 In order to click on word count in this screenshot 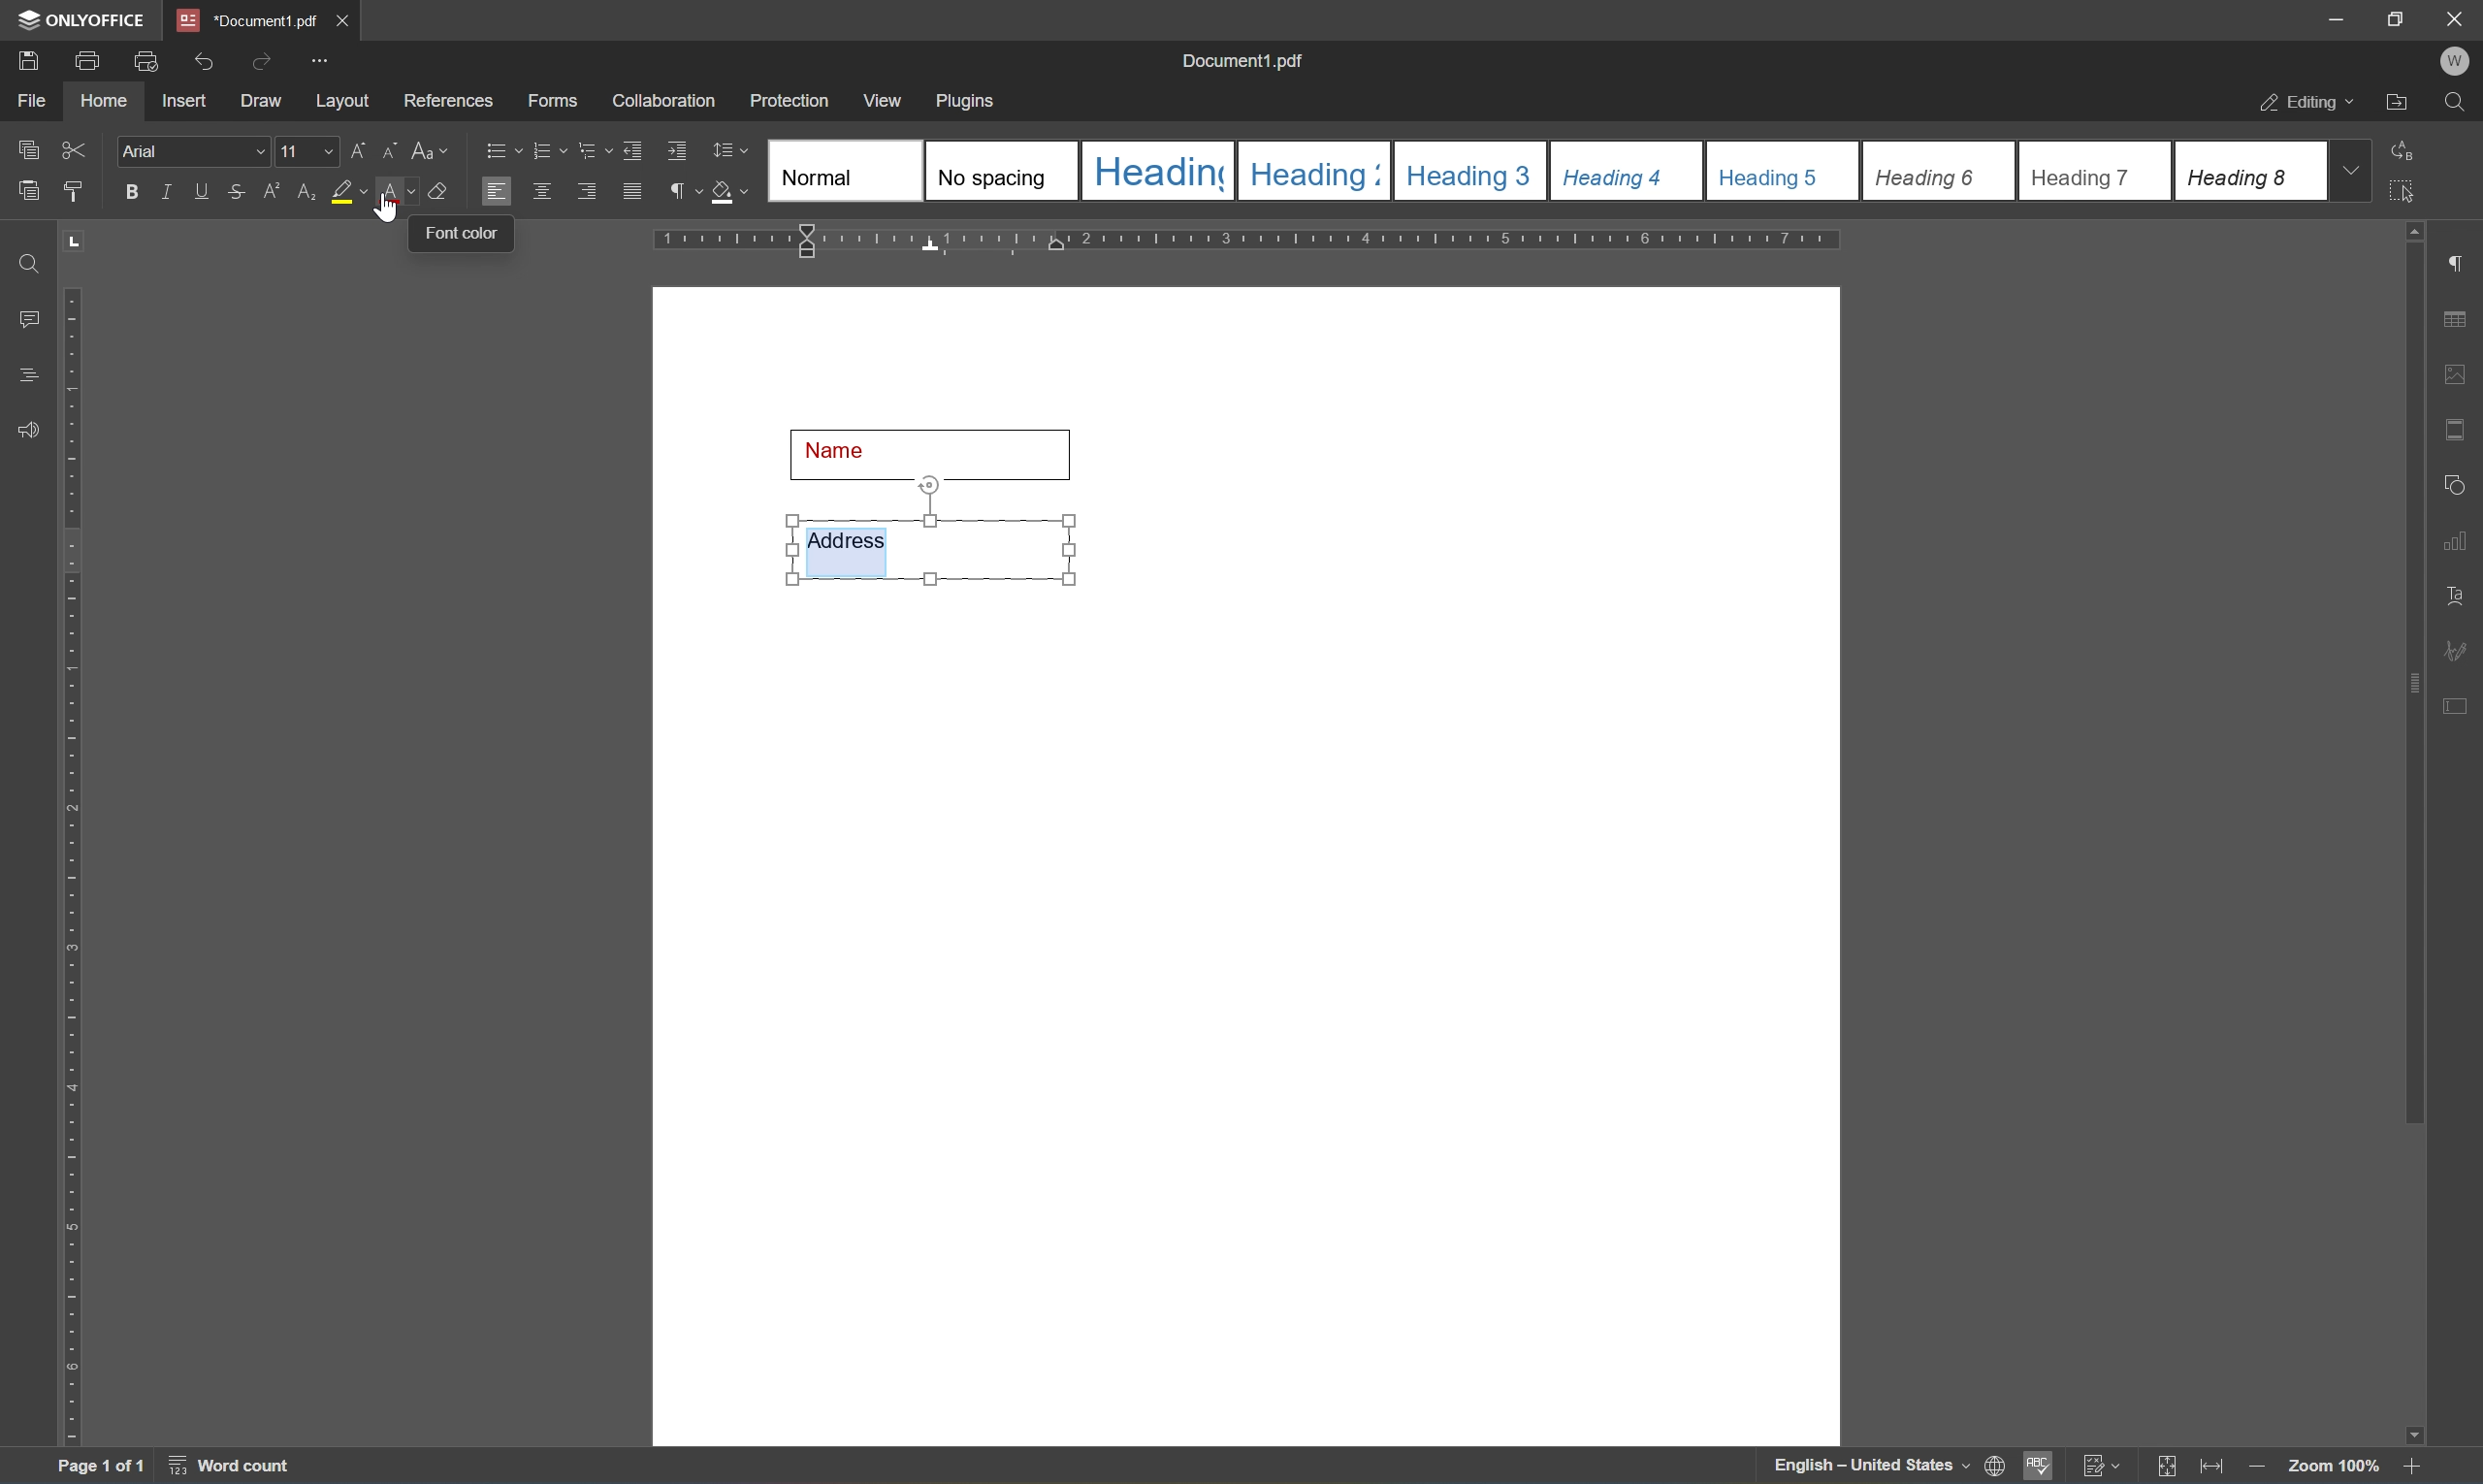, I will do `click(226, 1468)`.